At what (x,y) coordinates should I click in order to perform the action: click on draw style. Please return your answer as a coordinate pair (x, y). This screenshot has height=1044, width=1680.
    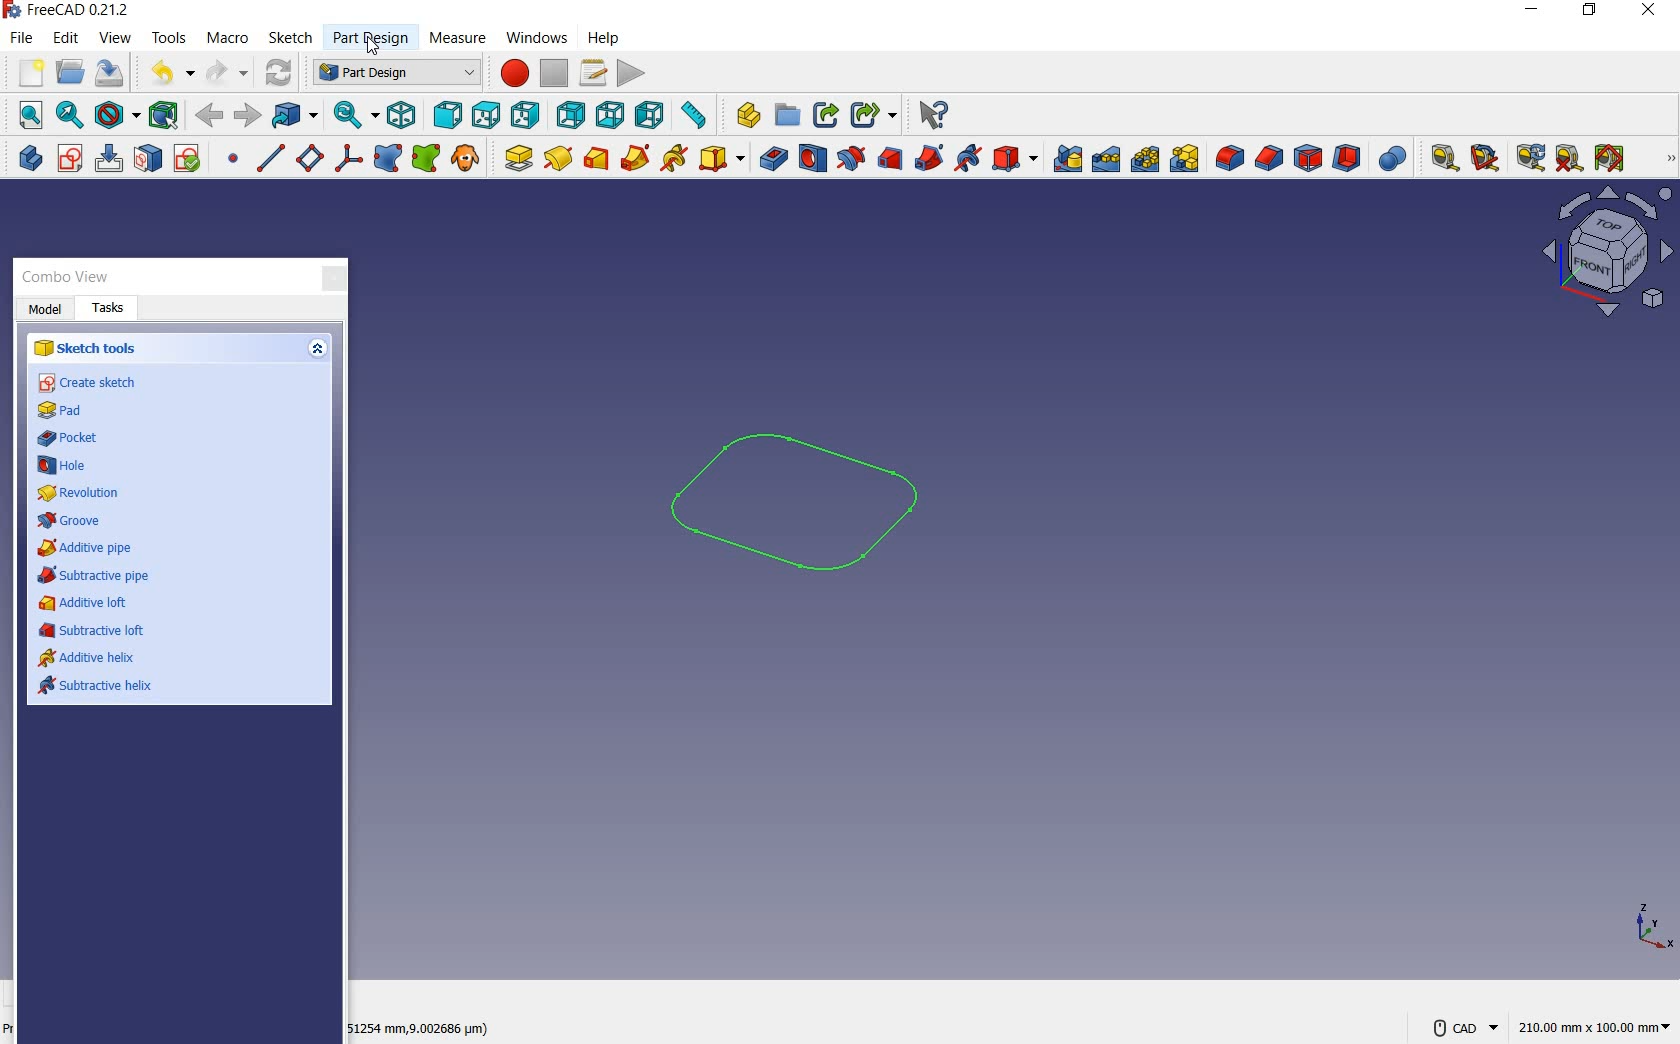
    Looking at the image, I should click on (116, 114).